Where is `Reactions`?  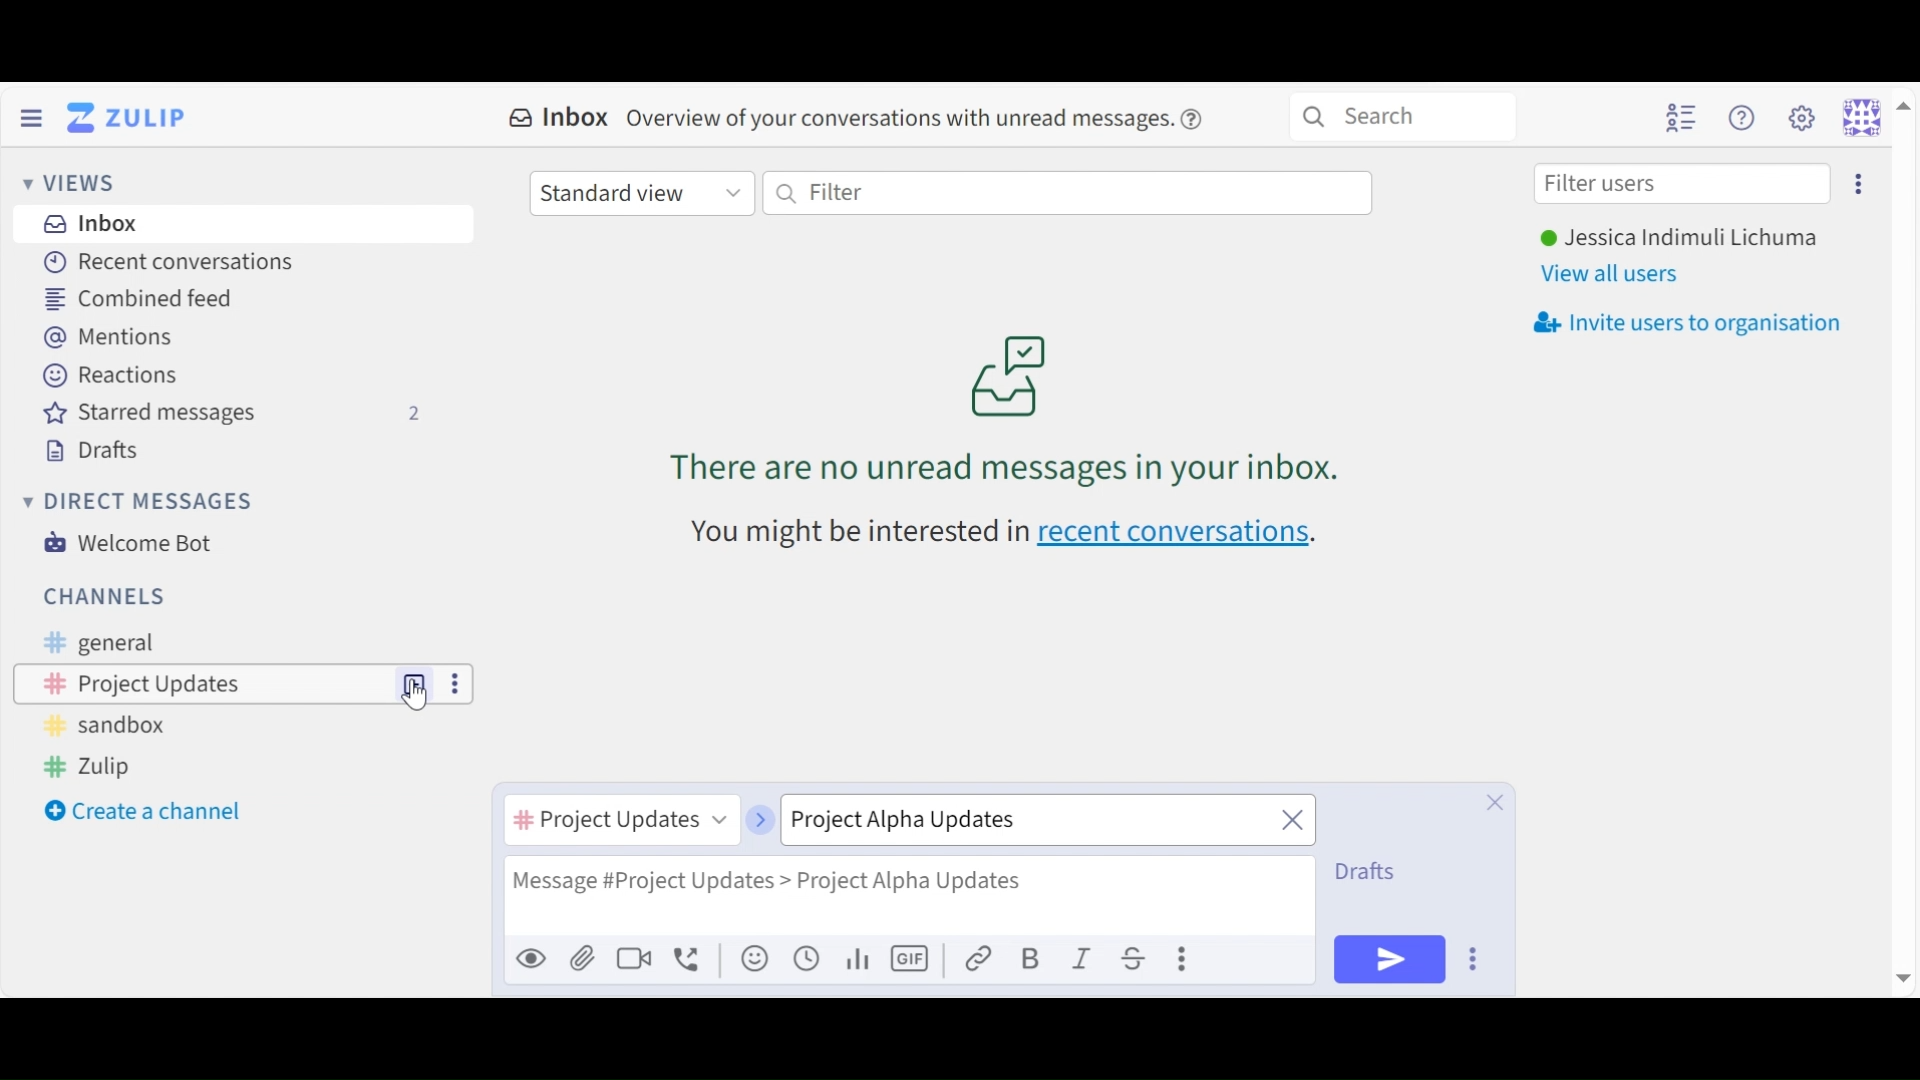
Reactions is located at coordinates (110, 373).